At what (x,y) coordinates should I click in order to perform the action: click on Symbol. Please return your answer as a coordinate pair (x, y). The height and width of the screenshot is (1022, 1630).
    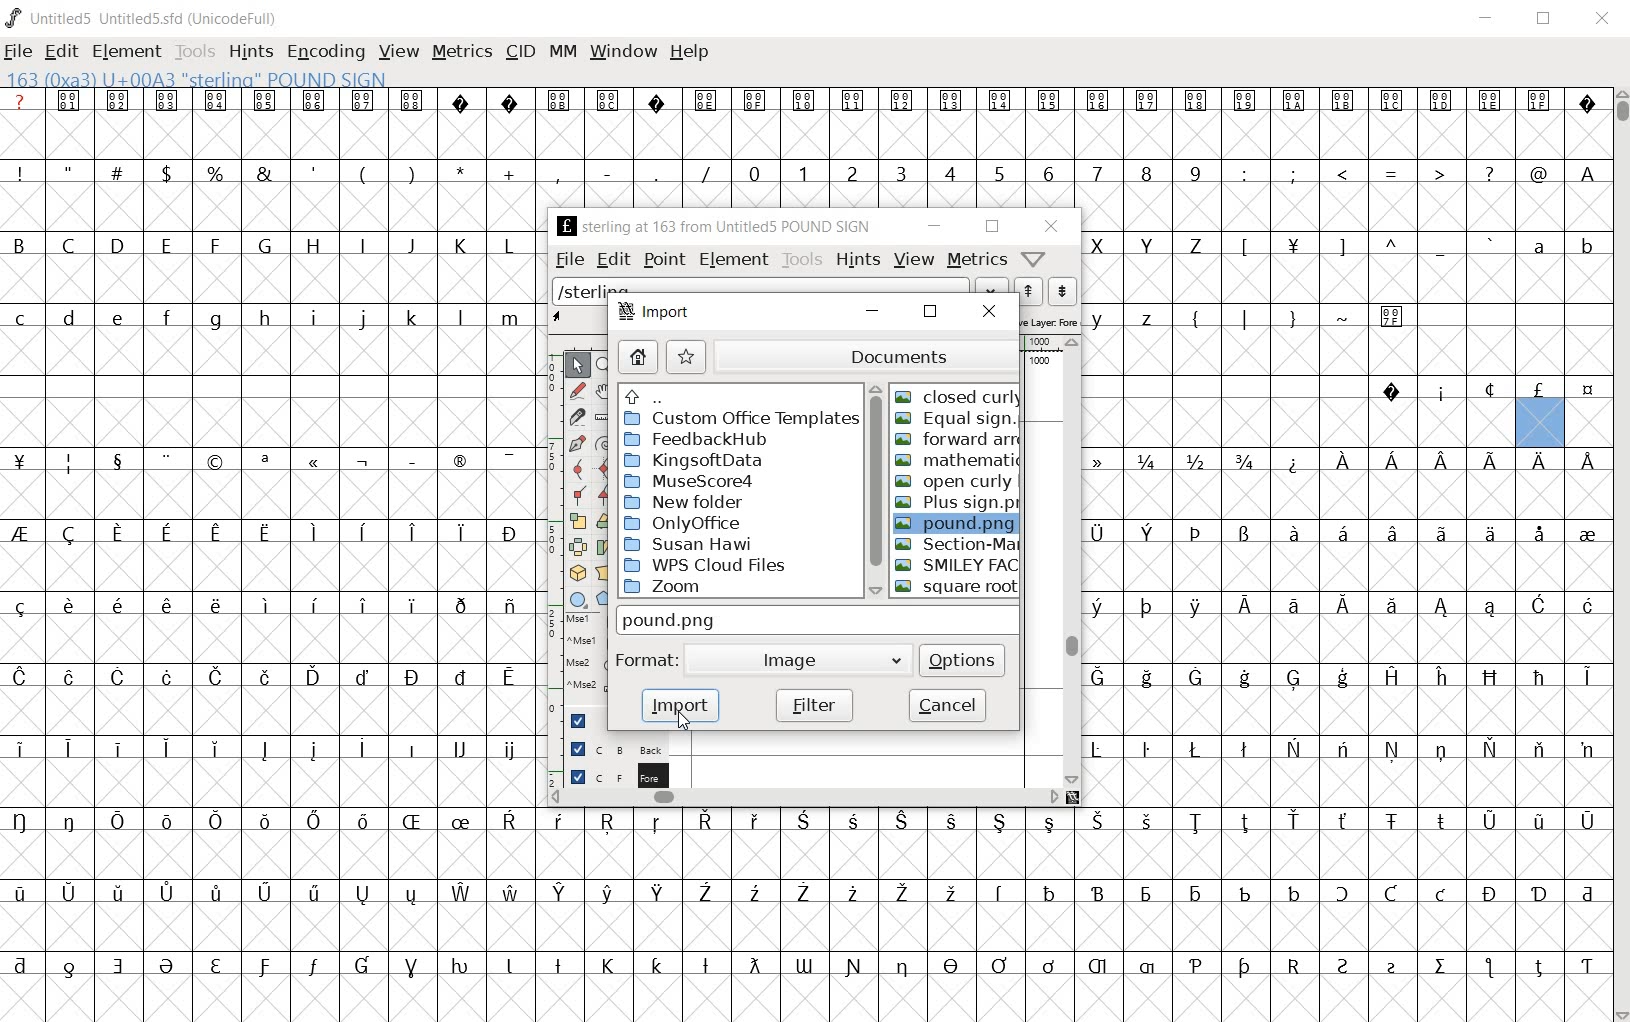
    Looking at the image, I should click on (266, 101).